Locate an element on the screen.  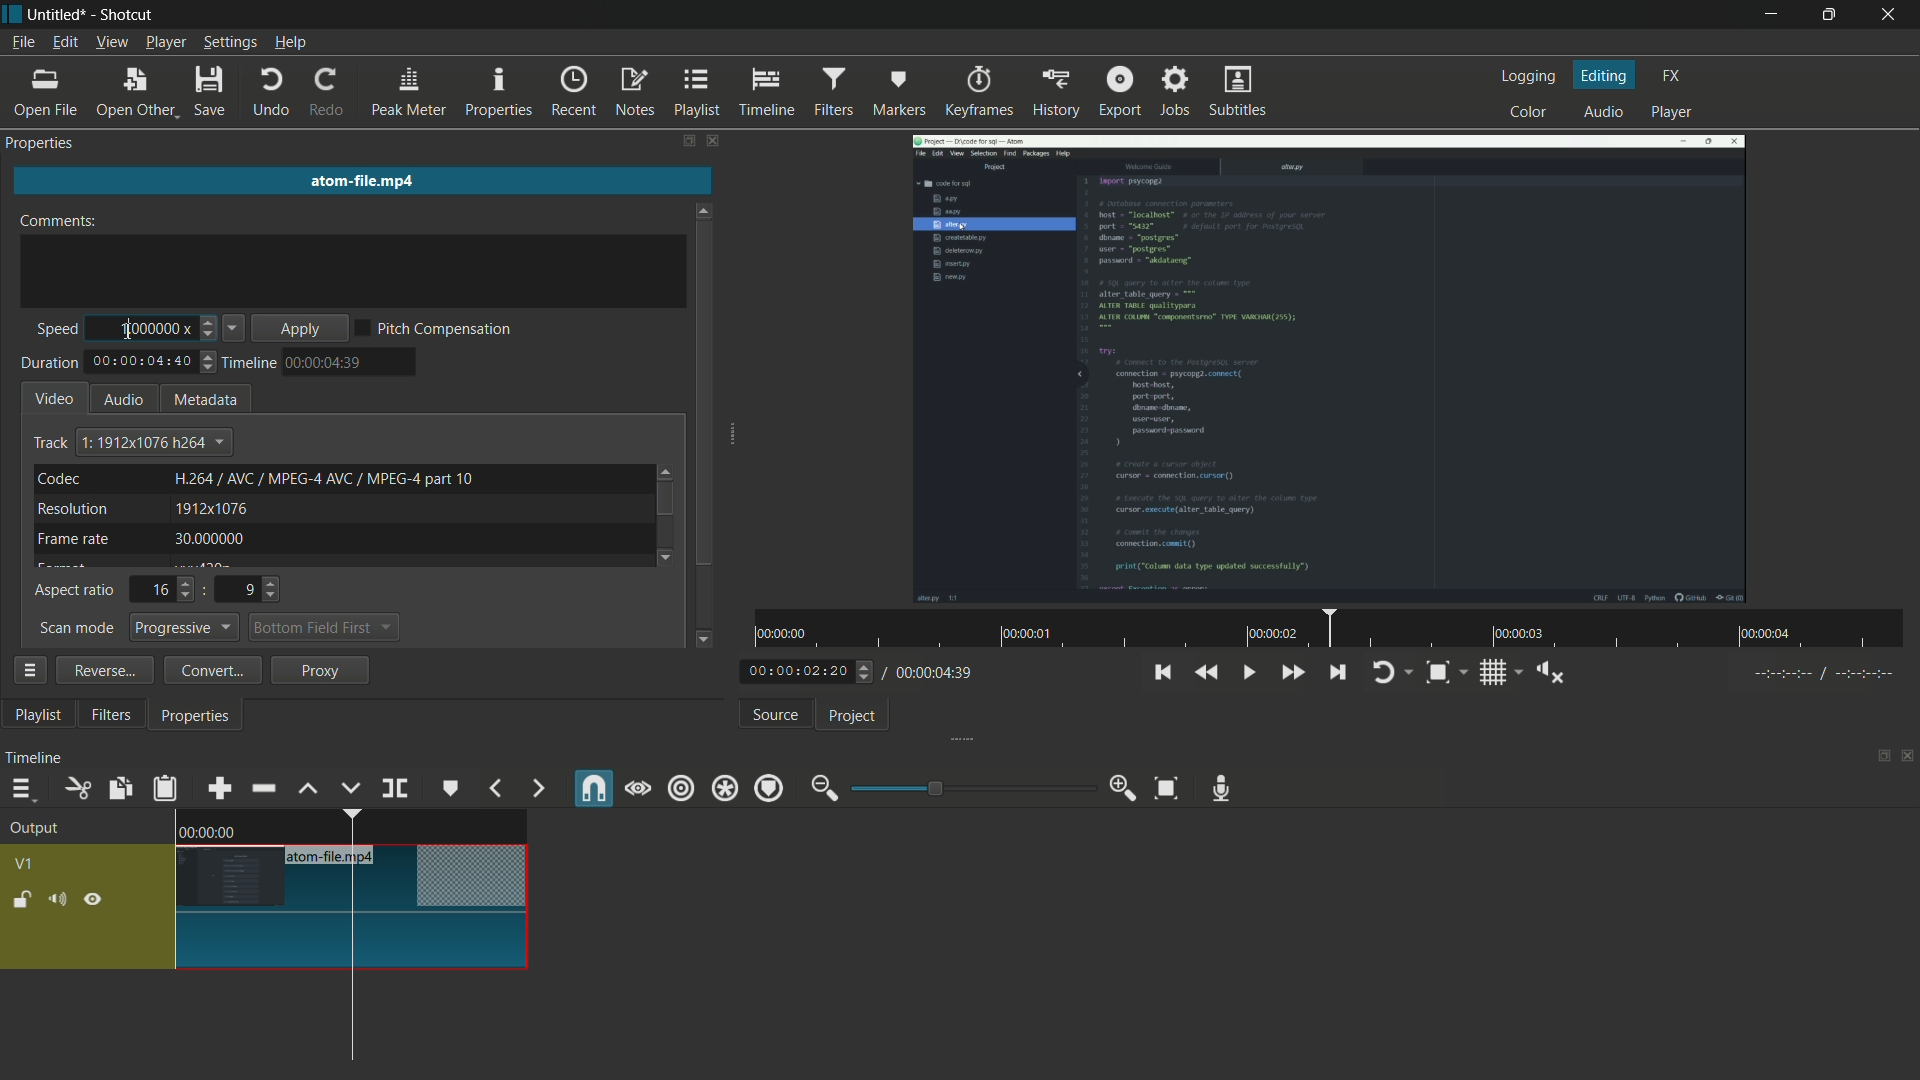
toggle grid is located at coordinates (1492, 673).